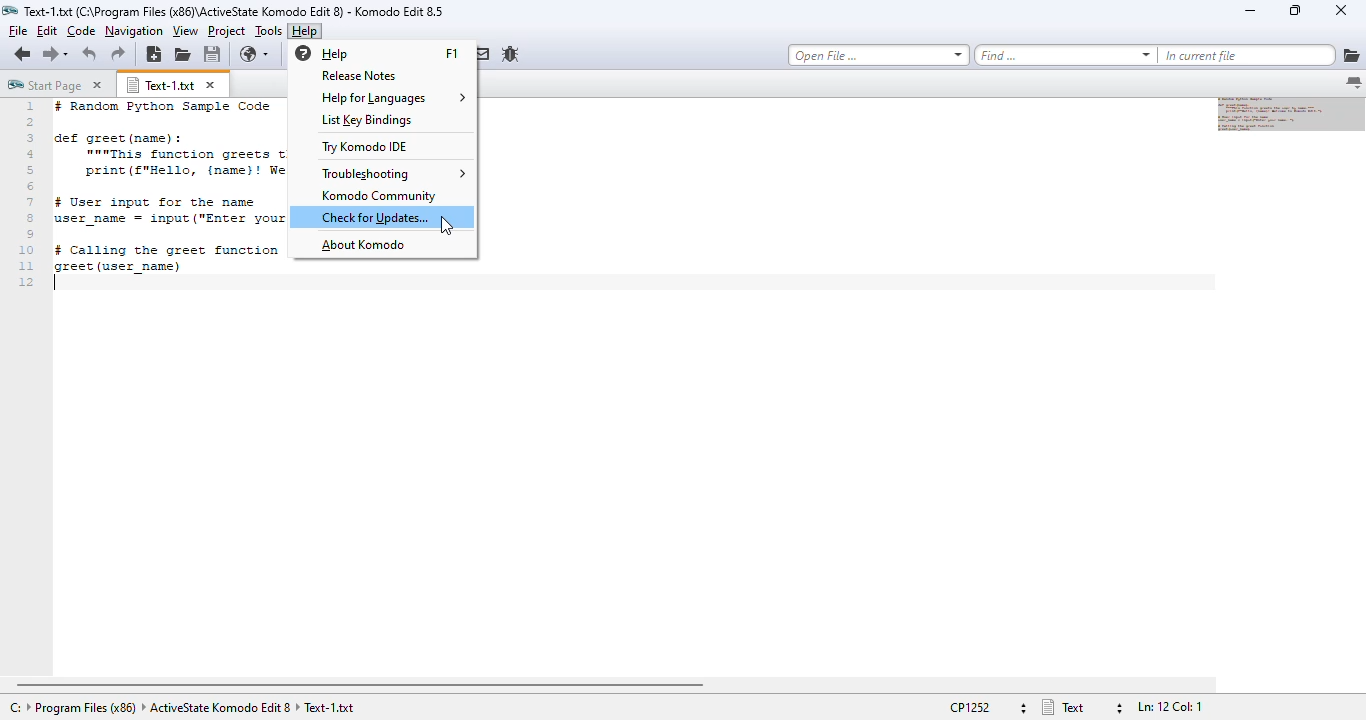  I want to click on troubleshooting, so click(394, 173).